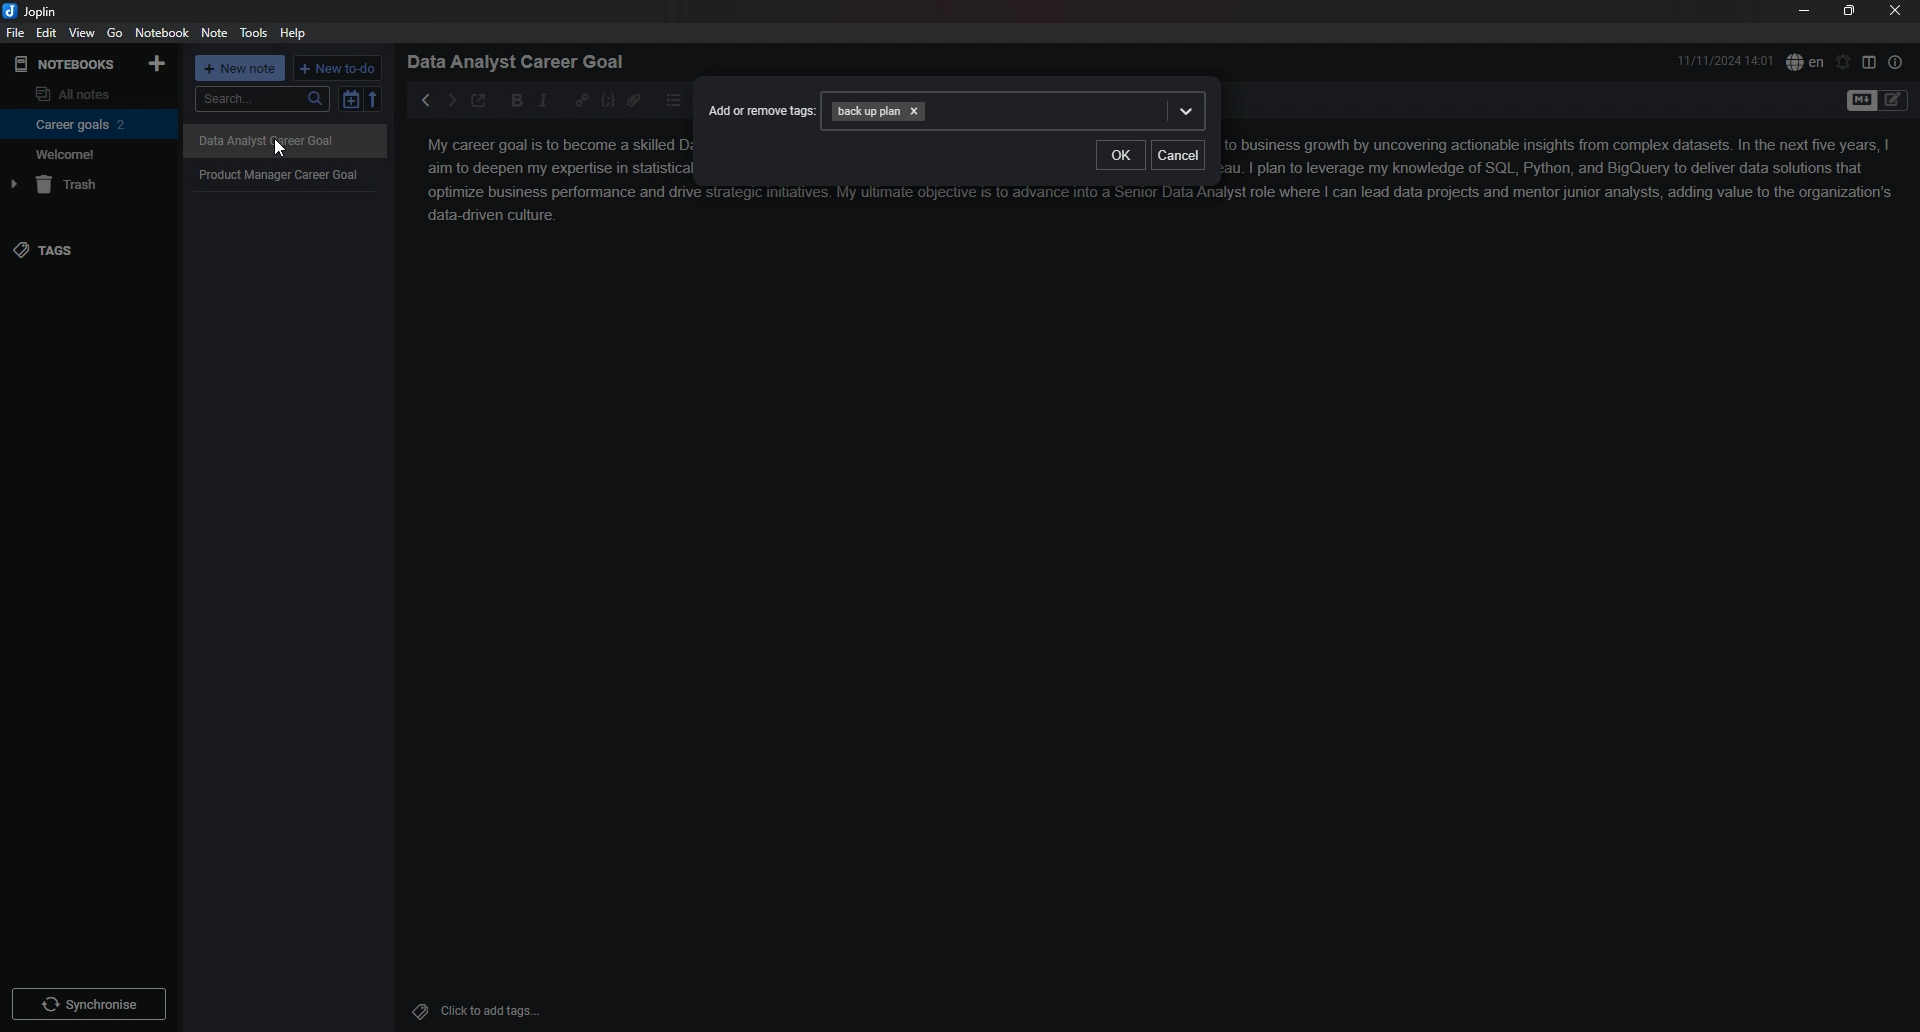  What do you see at coordinates (1119, 156) in the screenshot?
I see `OK` at bounding box center [1119, 156].